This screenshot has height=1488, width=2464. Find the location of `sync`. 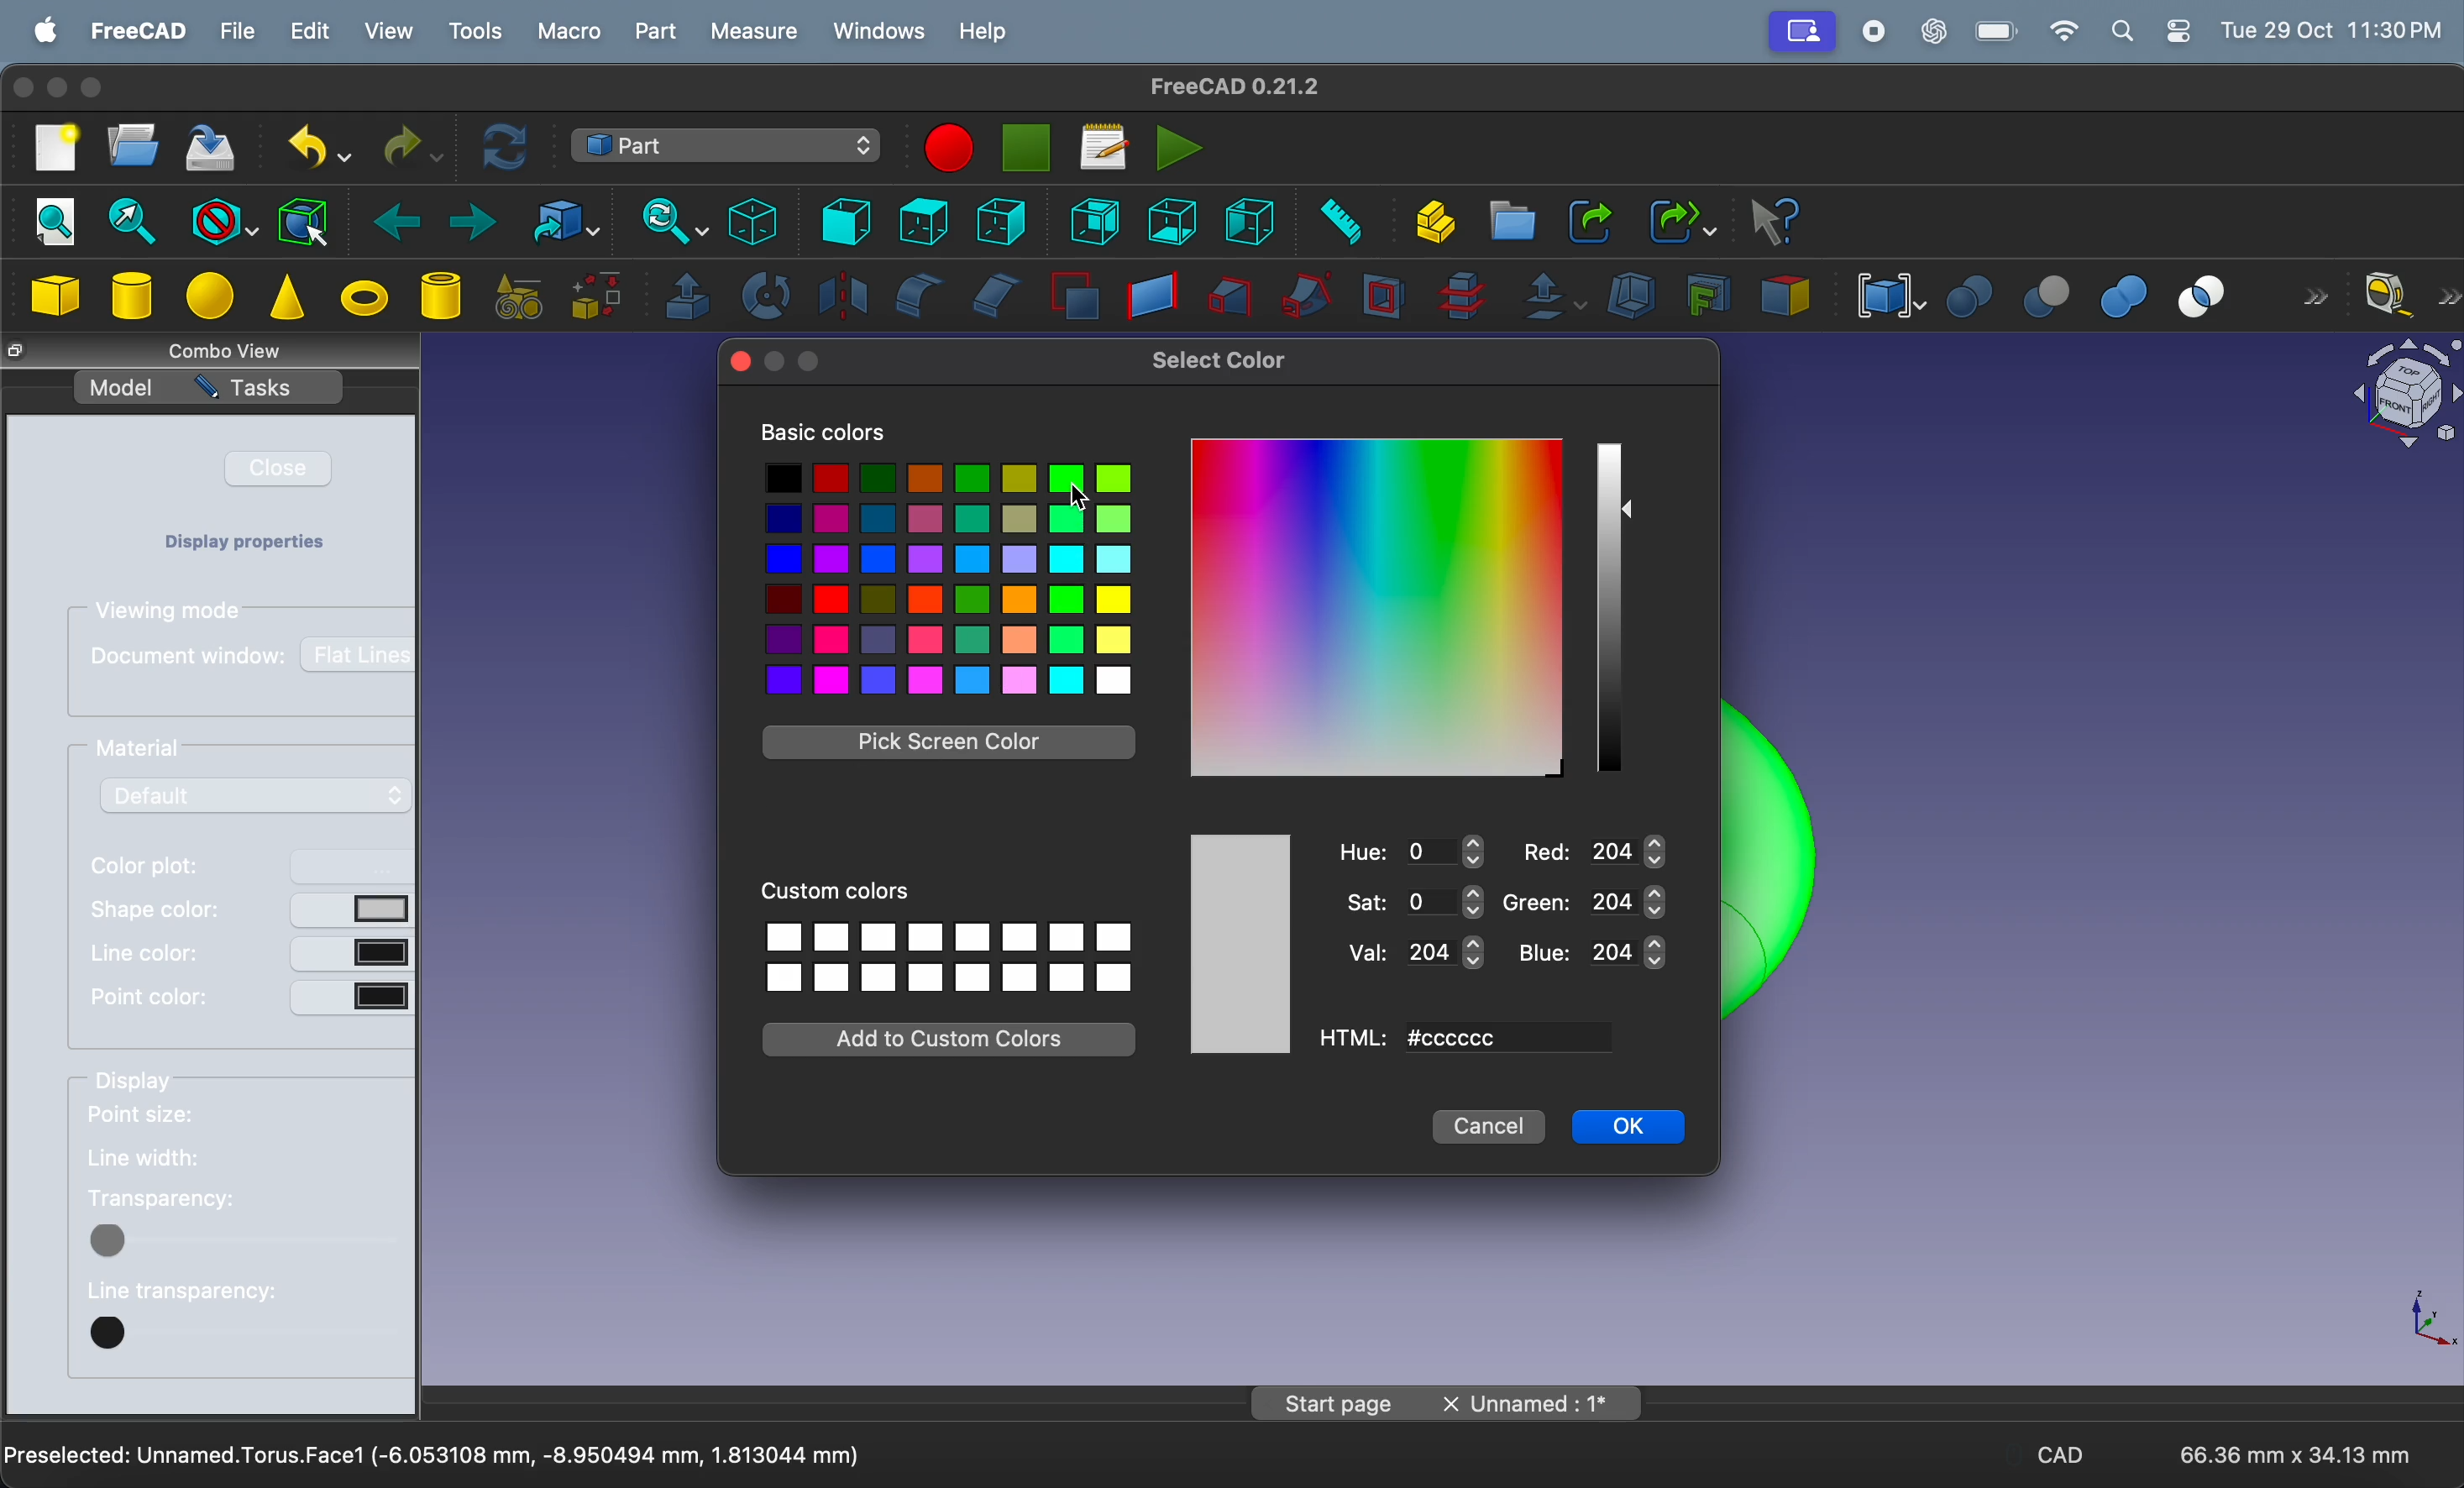

sync is located at coordinates (663, 219).